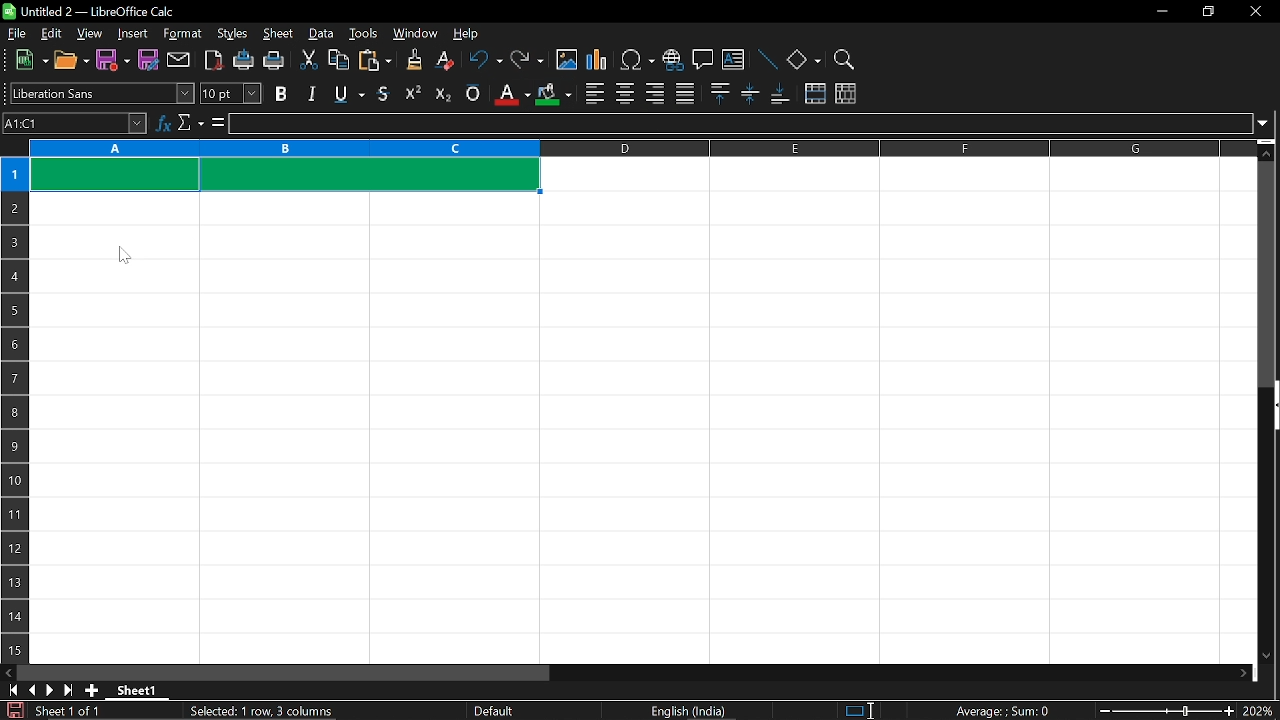 The height and width of the screenshot is (720, 1280). I want to click on insert symbol, so click(638, 59).